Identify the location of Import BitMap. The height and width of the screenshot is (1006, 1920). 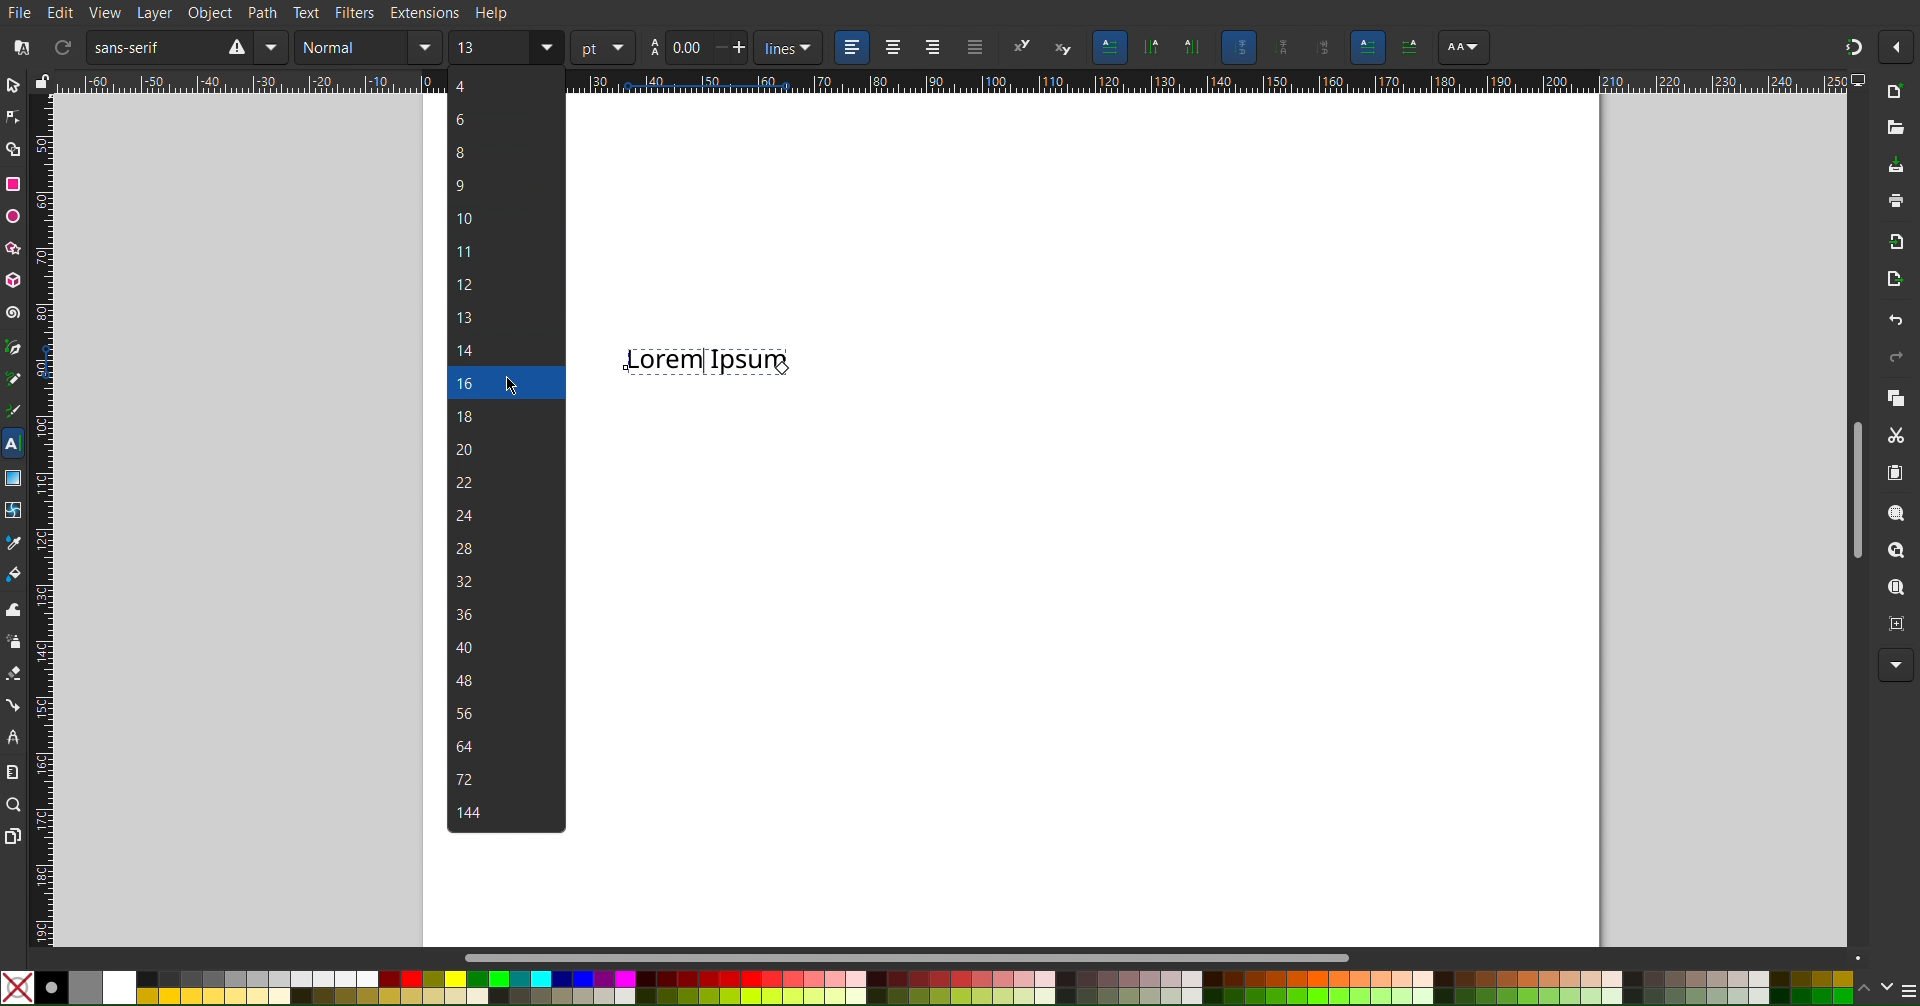
(1891, 239).